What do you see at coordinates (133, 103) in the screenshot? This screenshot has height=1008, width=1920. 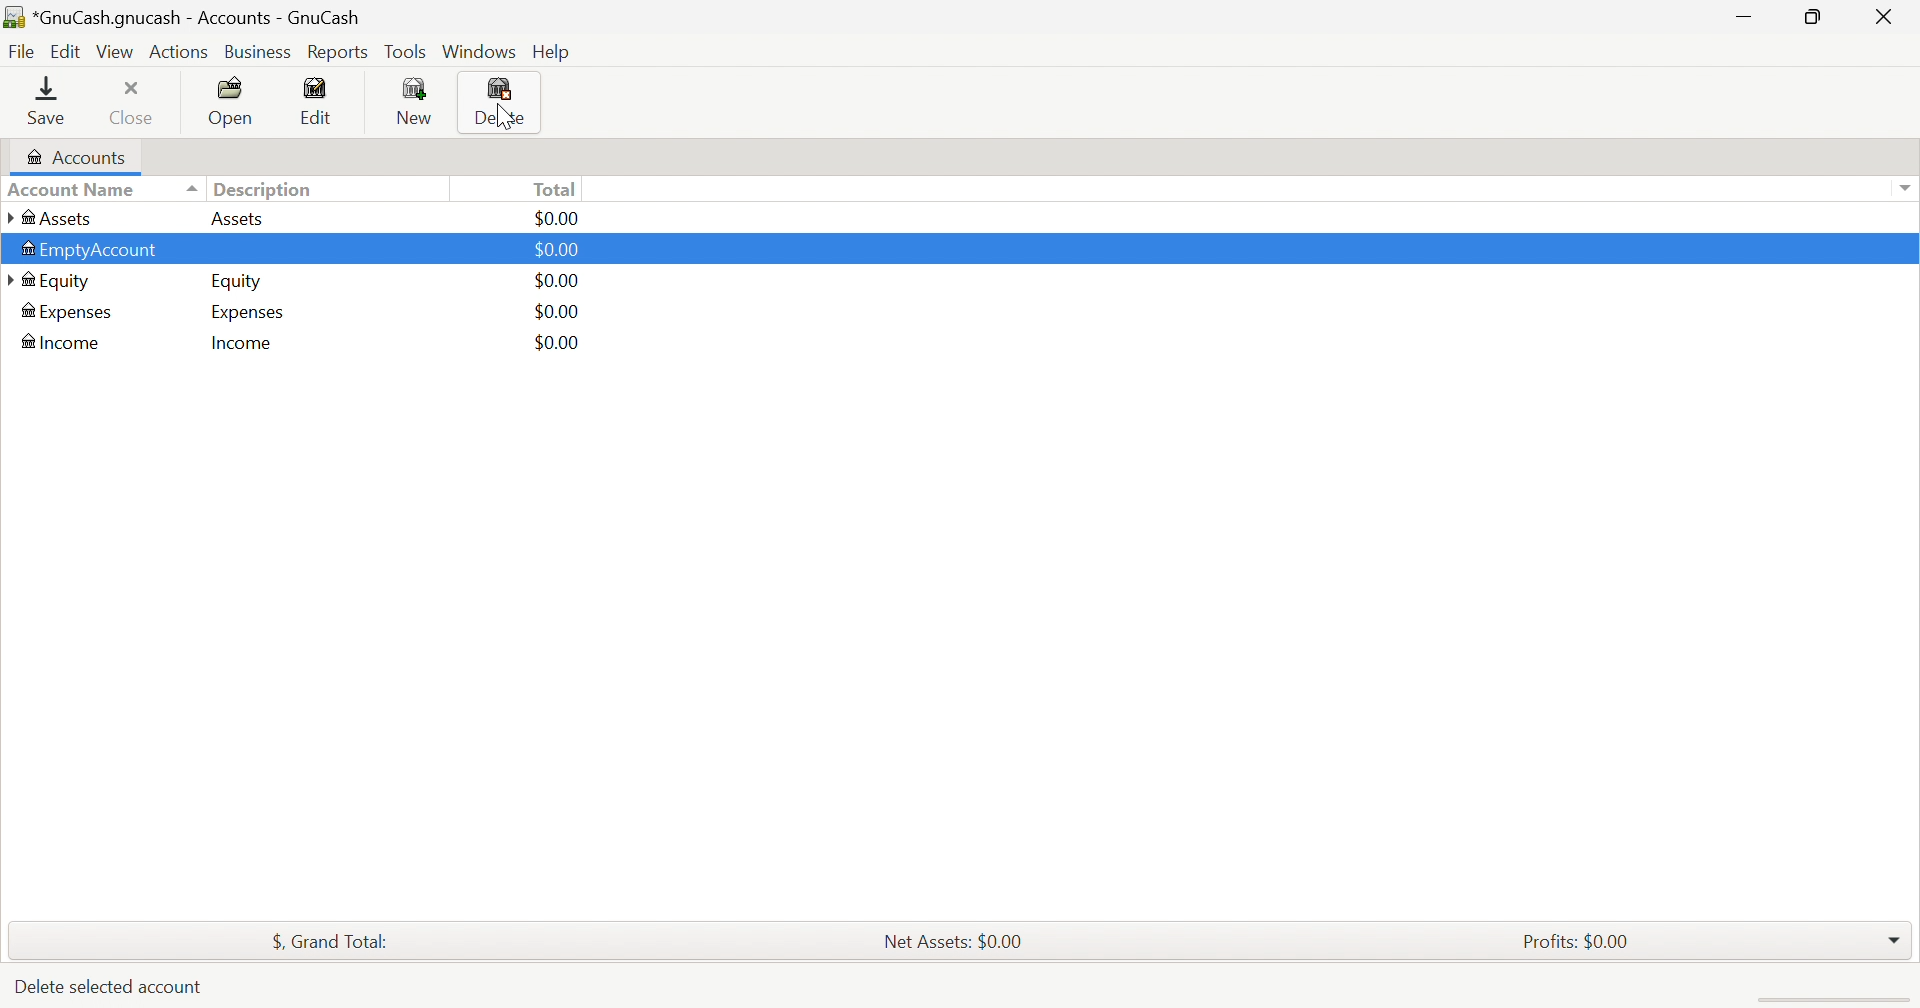 I see `Close` at bounding box center [133, 103].